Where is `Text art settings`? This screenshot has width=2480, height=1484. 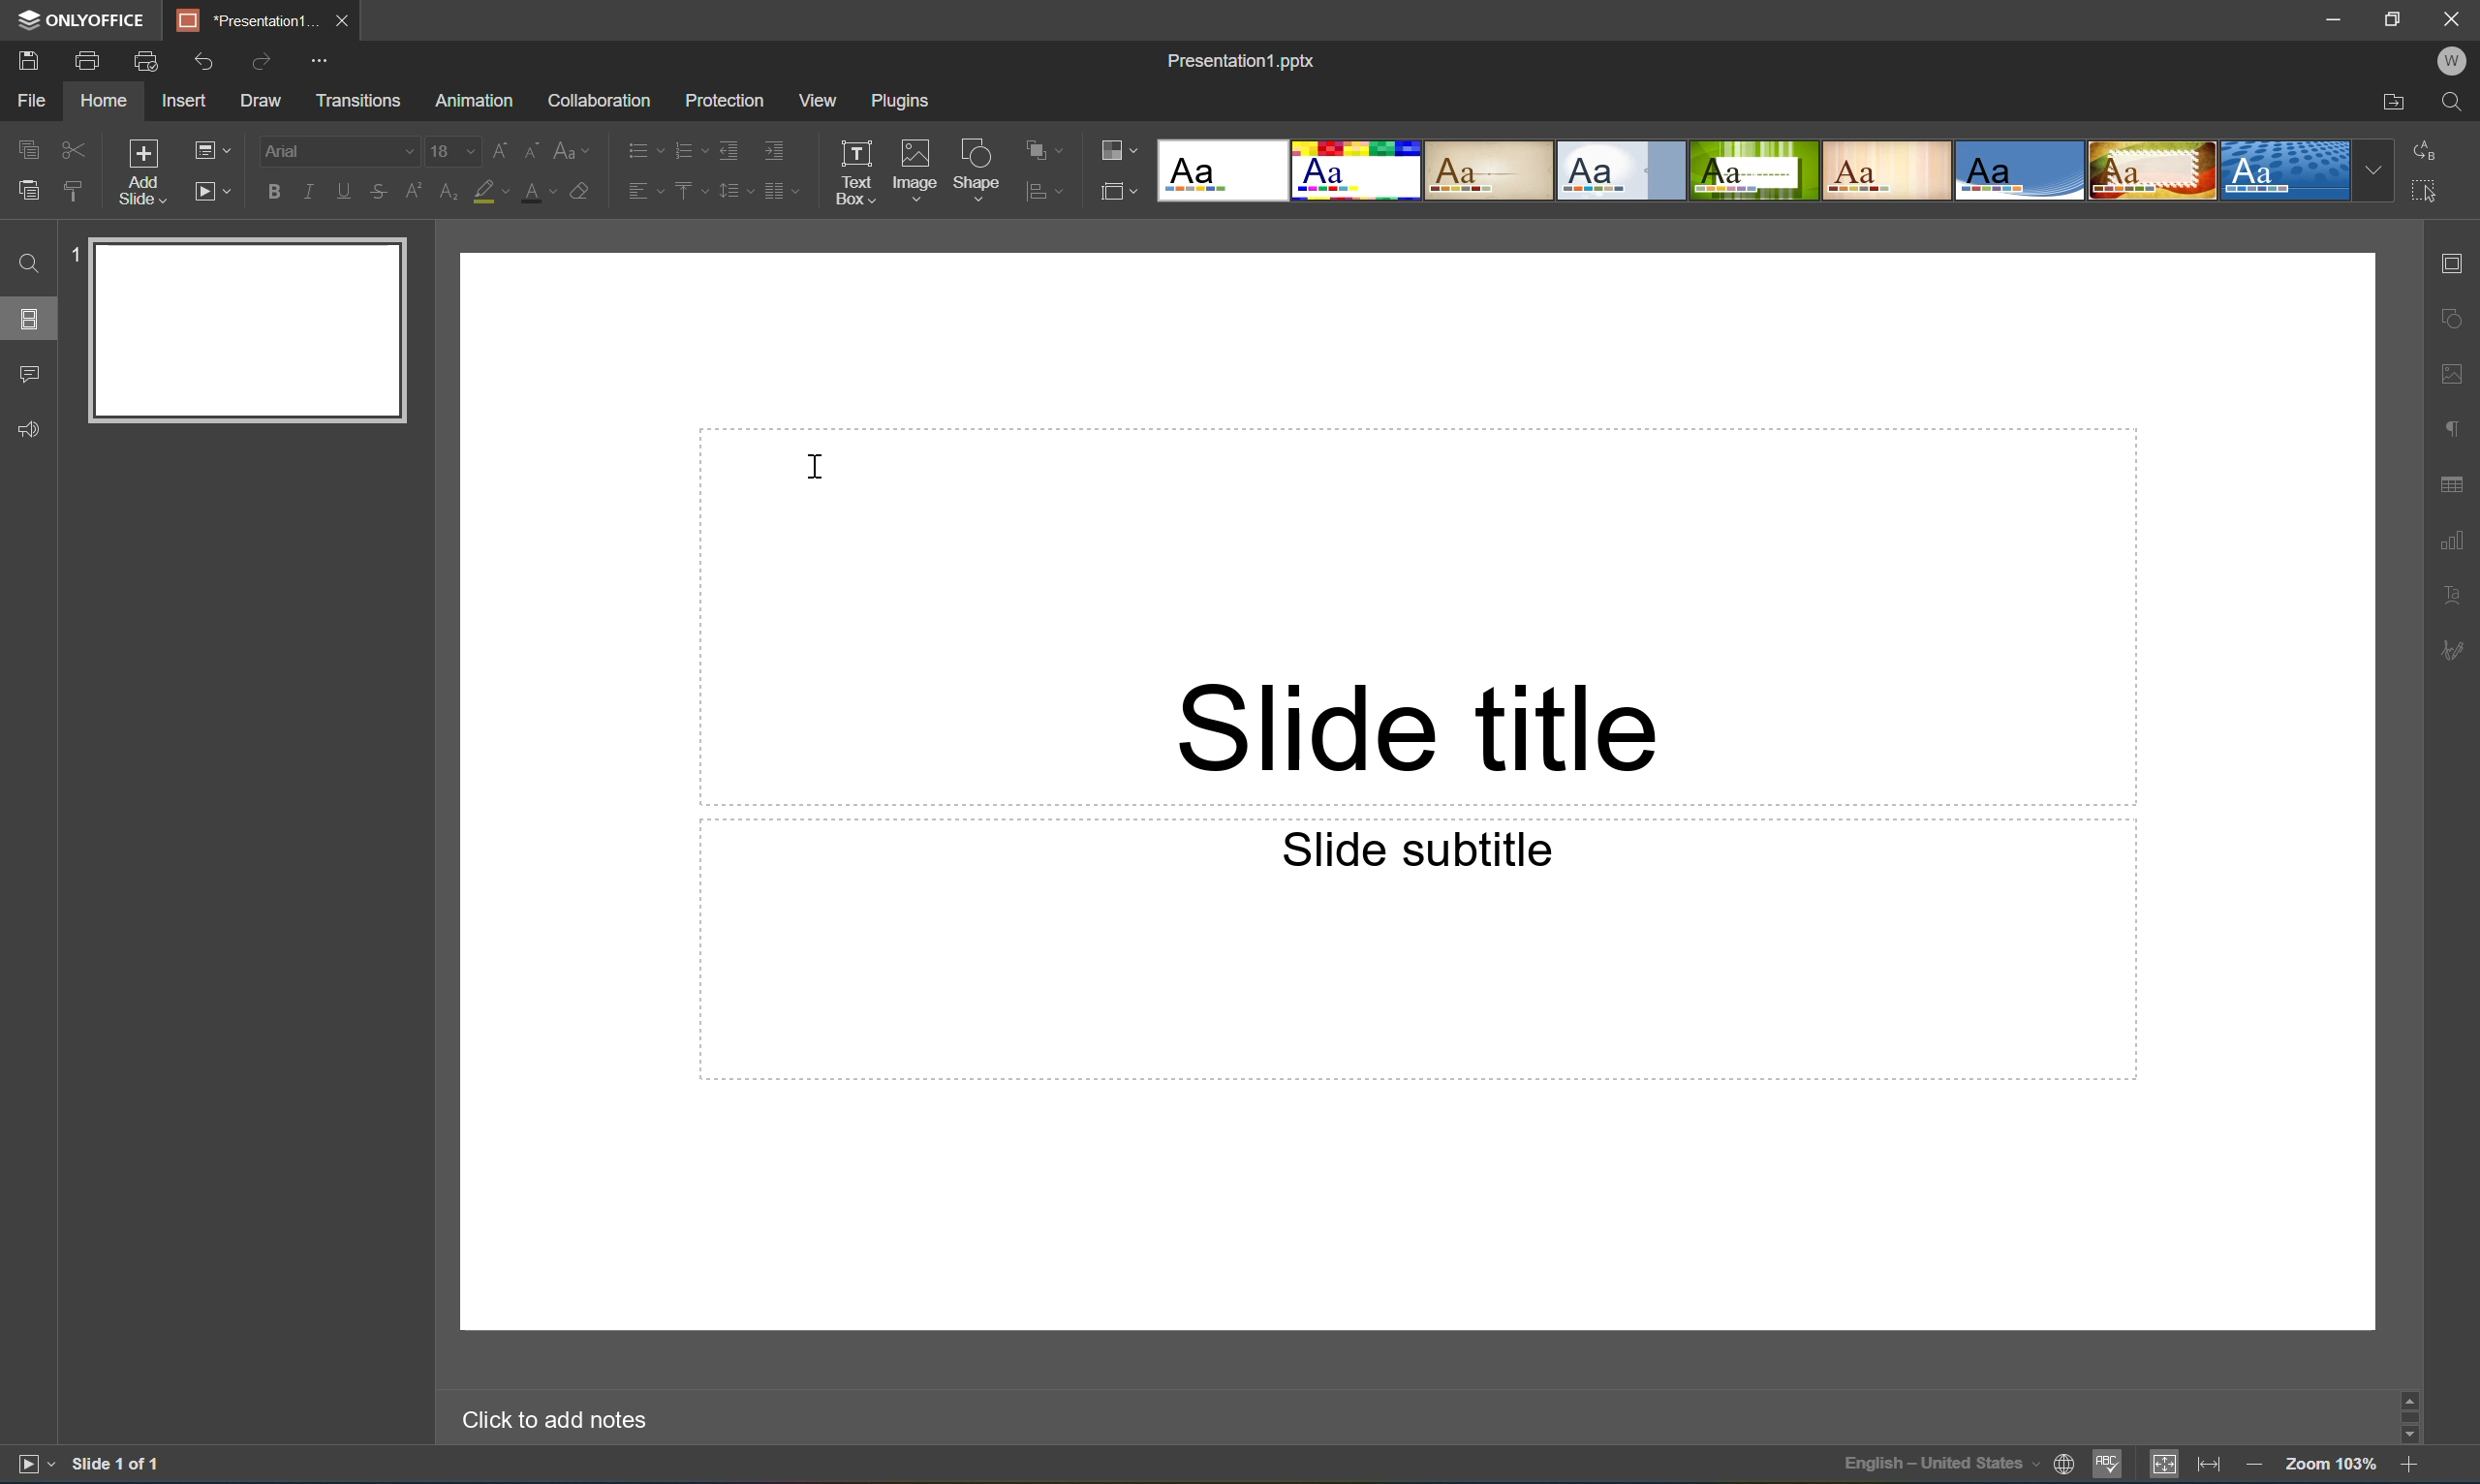
Text art settings is located at coordinates (2455, 593).